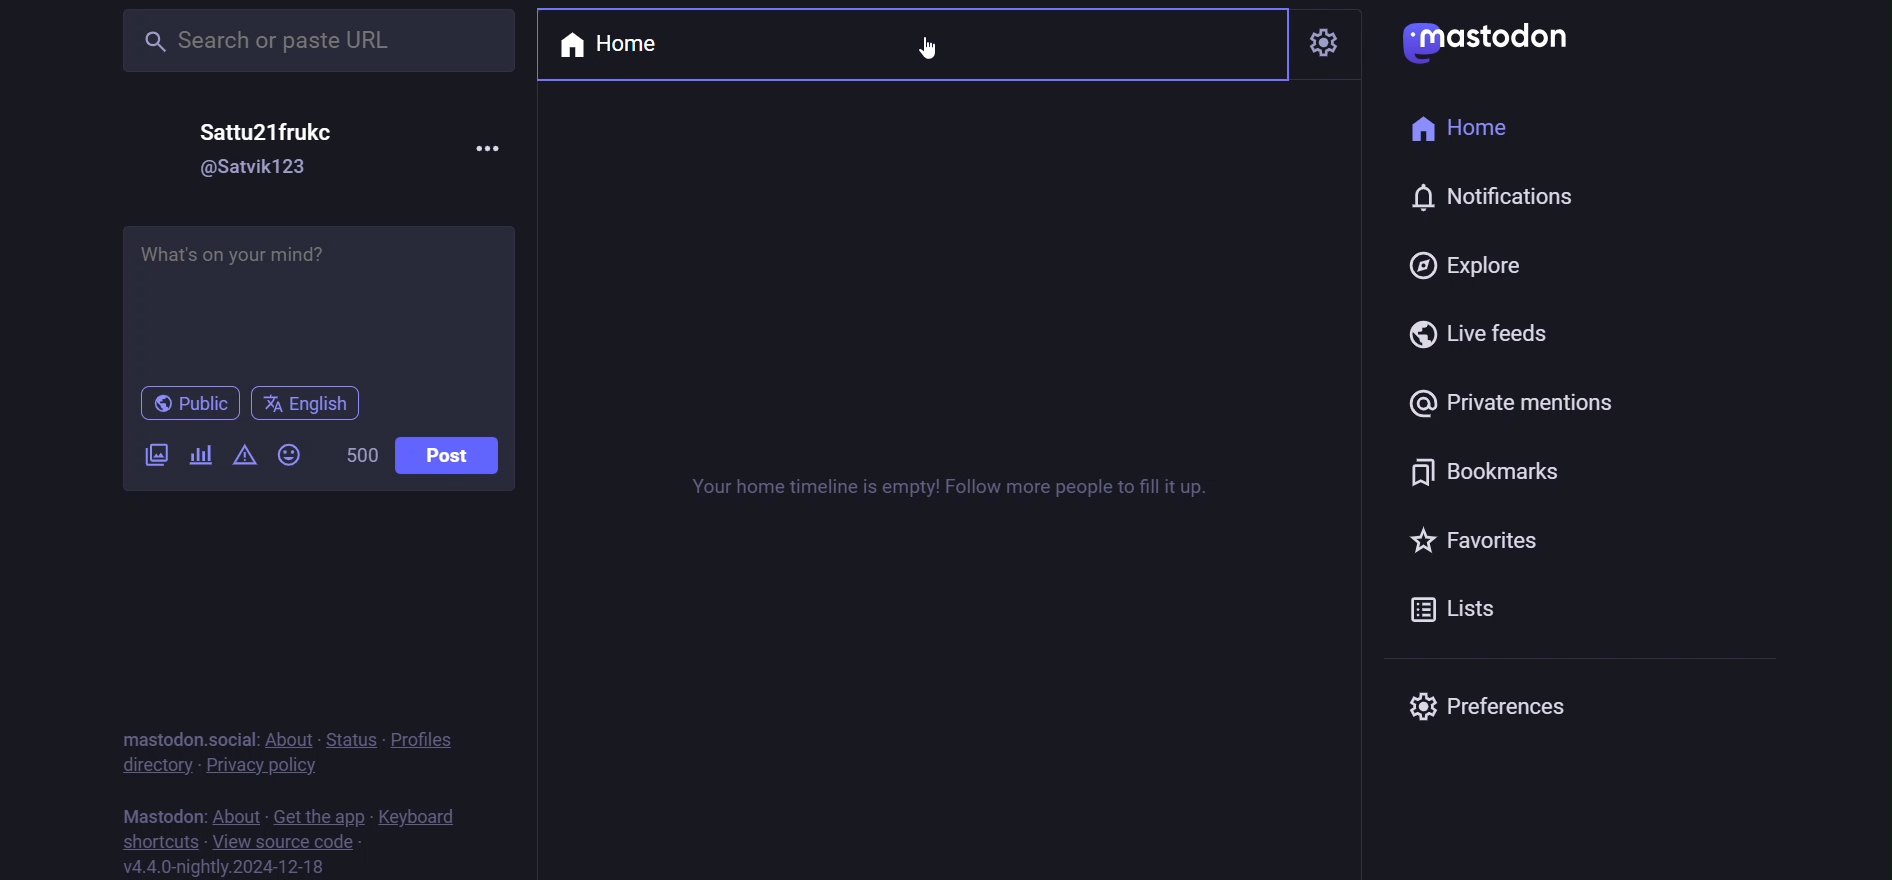 This screenshot has width=1892, height=880. What do you see at coordinates (317, 815) in the screenshot?
I see `get the app` at bounding box center [317, 815].